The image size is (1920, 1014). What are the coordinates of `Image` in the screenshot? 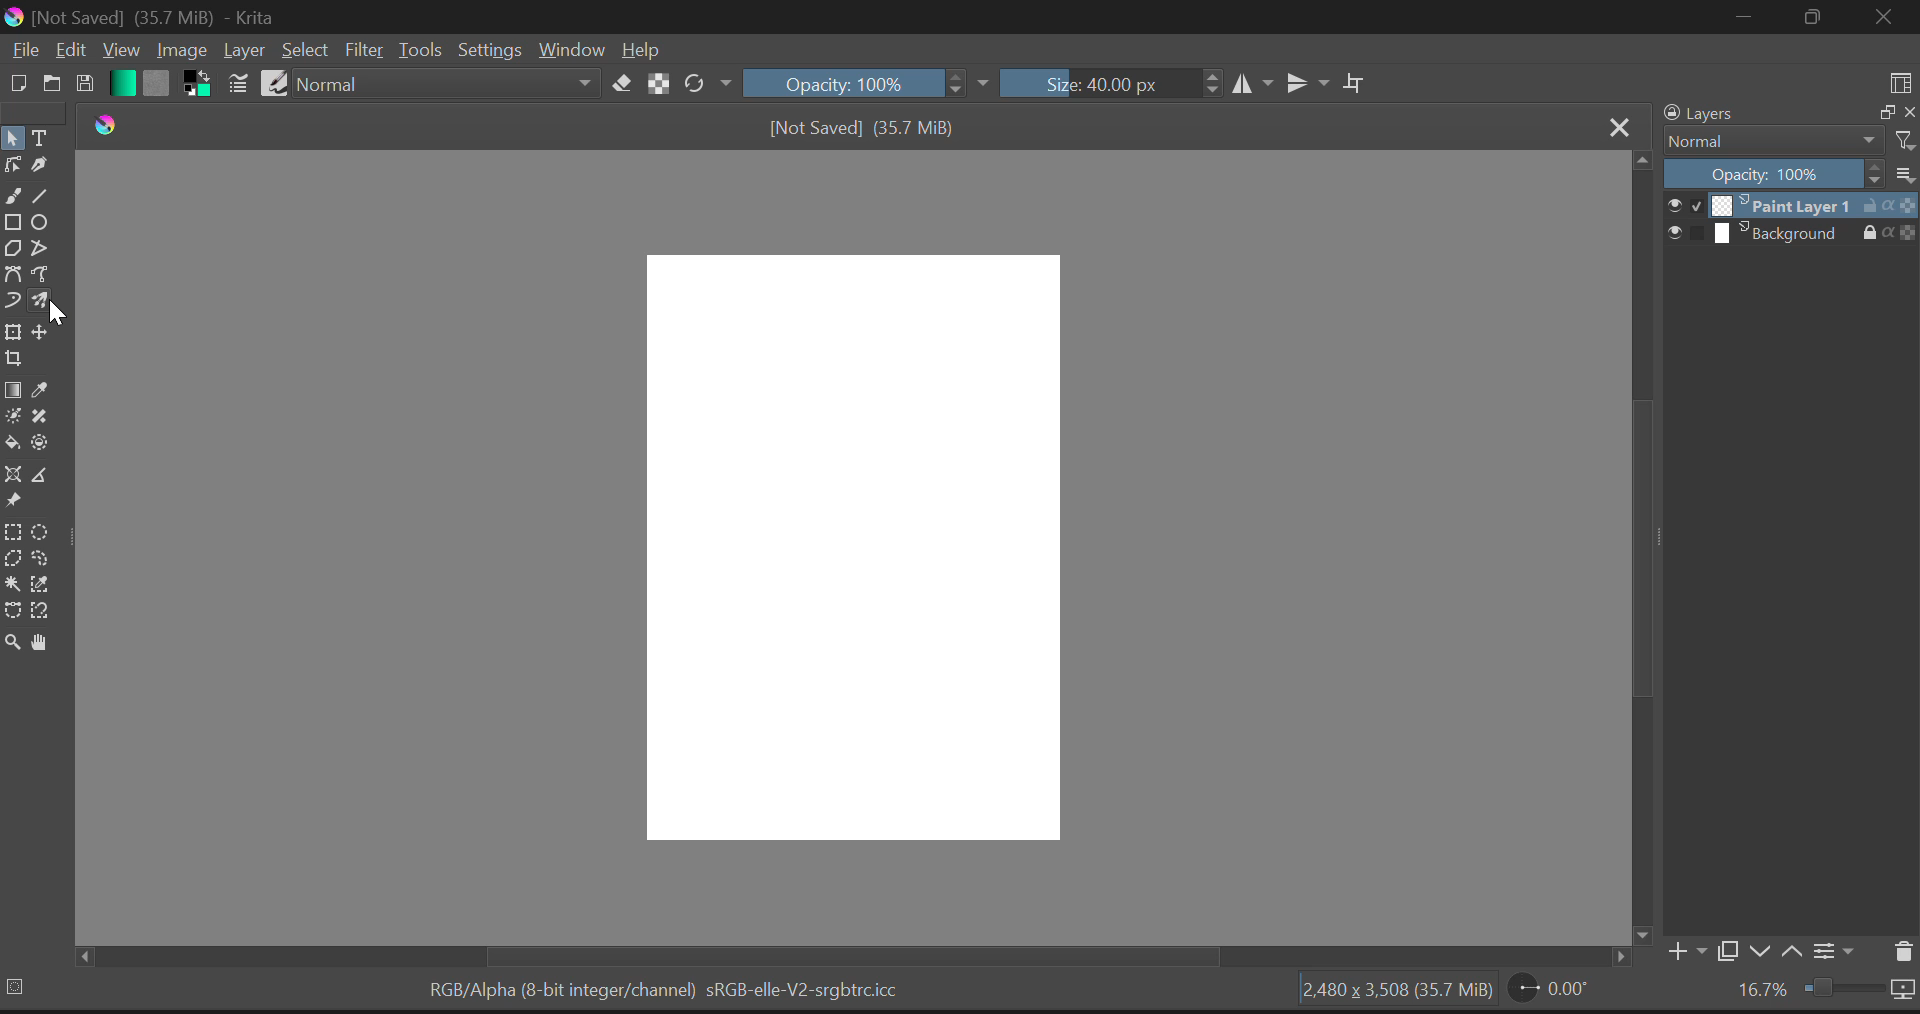 It's located at (182, 51).